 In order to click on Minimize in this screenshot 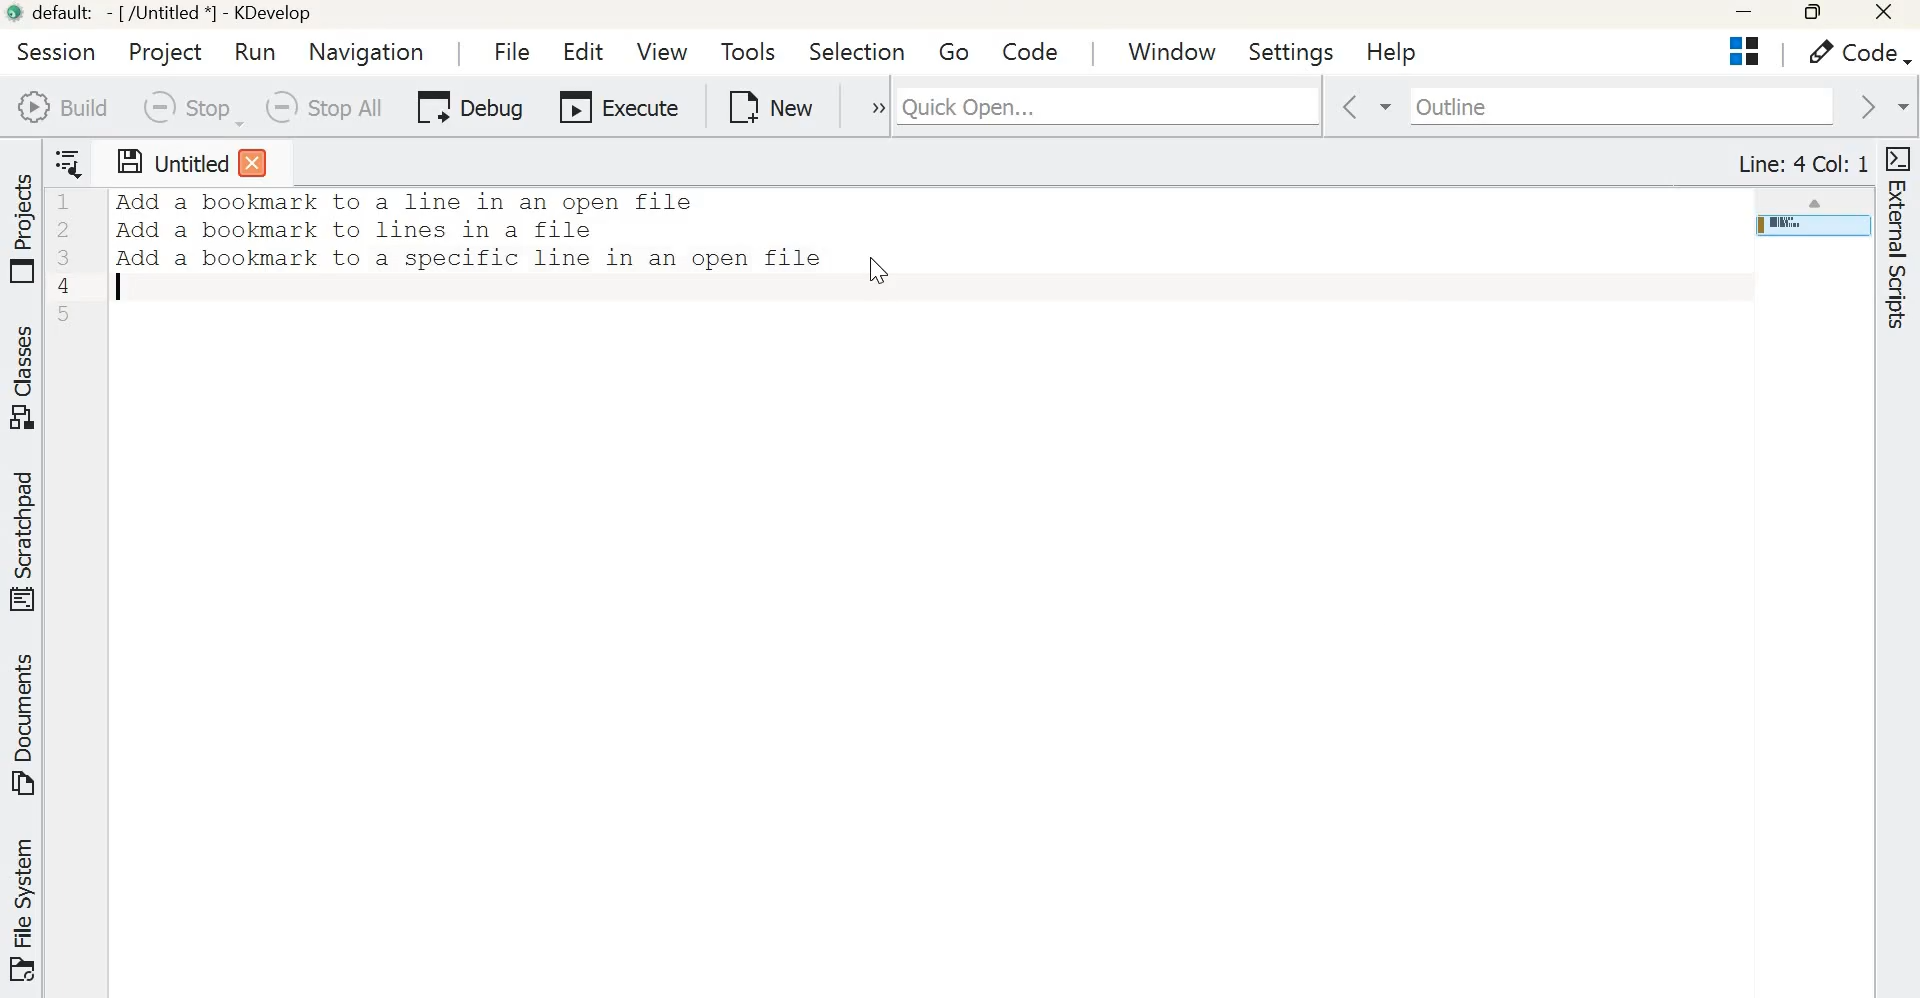, I will do `click(1747, 15)`.